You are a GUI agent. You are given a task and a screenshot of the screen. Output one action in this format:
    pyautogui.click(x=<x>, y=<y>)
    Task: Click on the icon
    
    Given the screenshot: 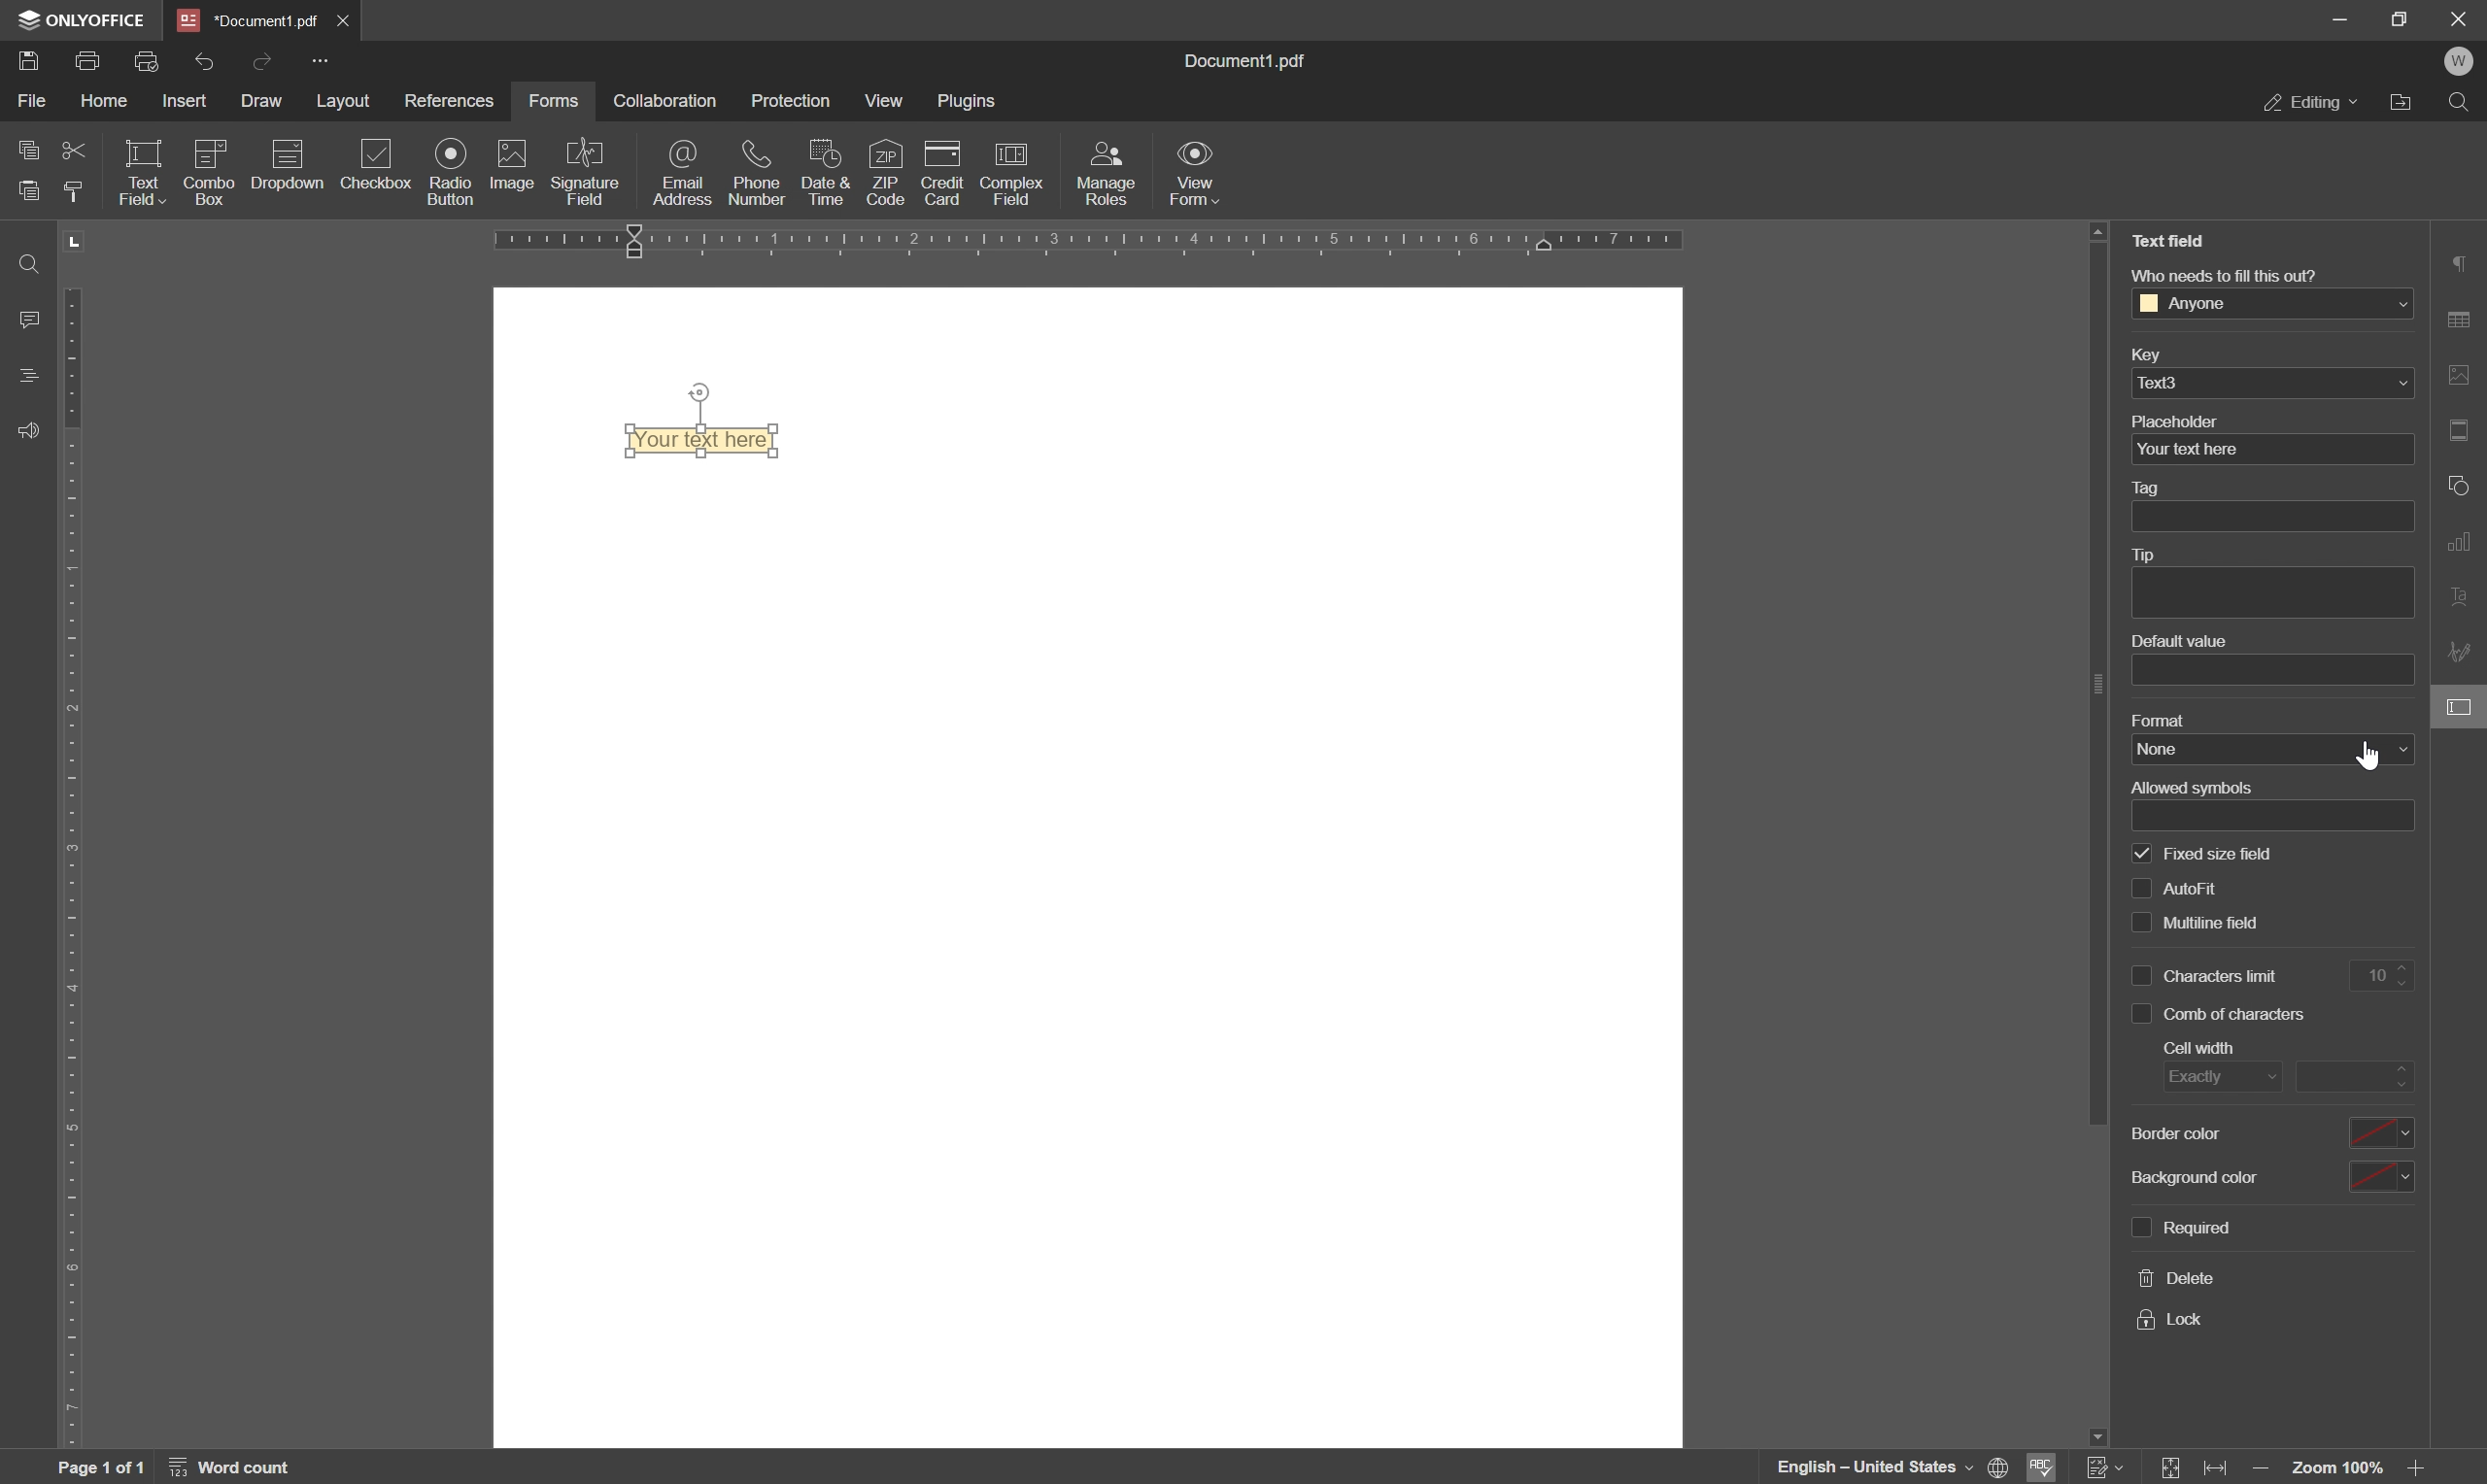 What is the action you would take?
    pyautogui.click(x=285, y=170)
    